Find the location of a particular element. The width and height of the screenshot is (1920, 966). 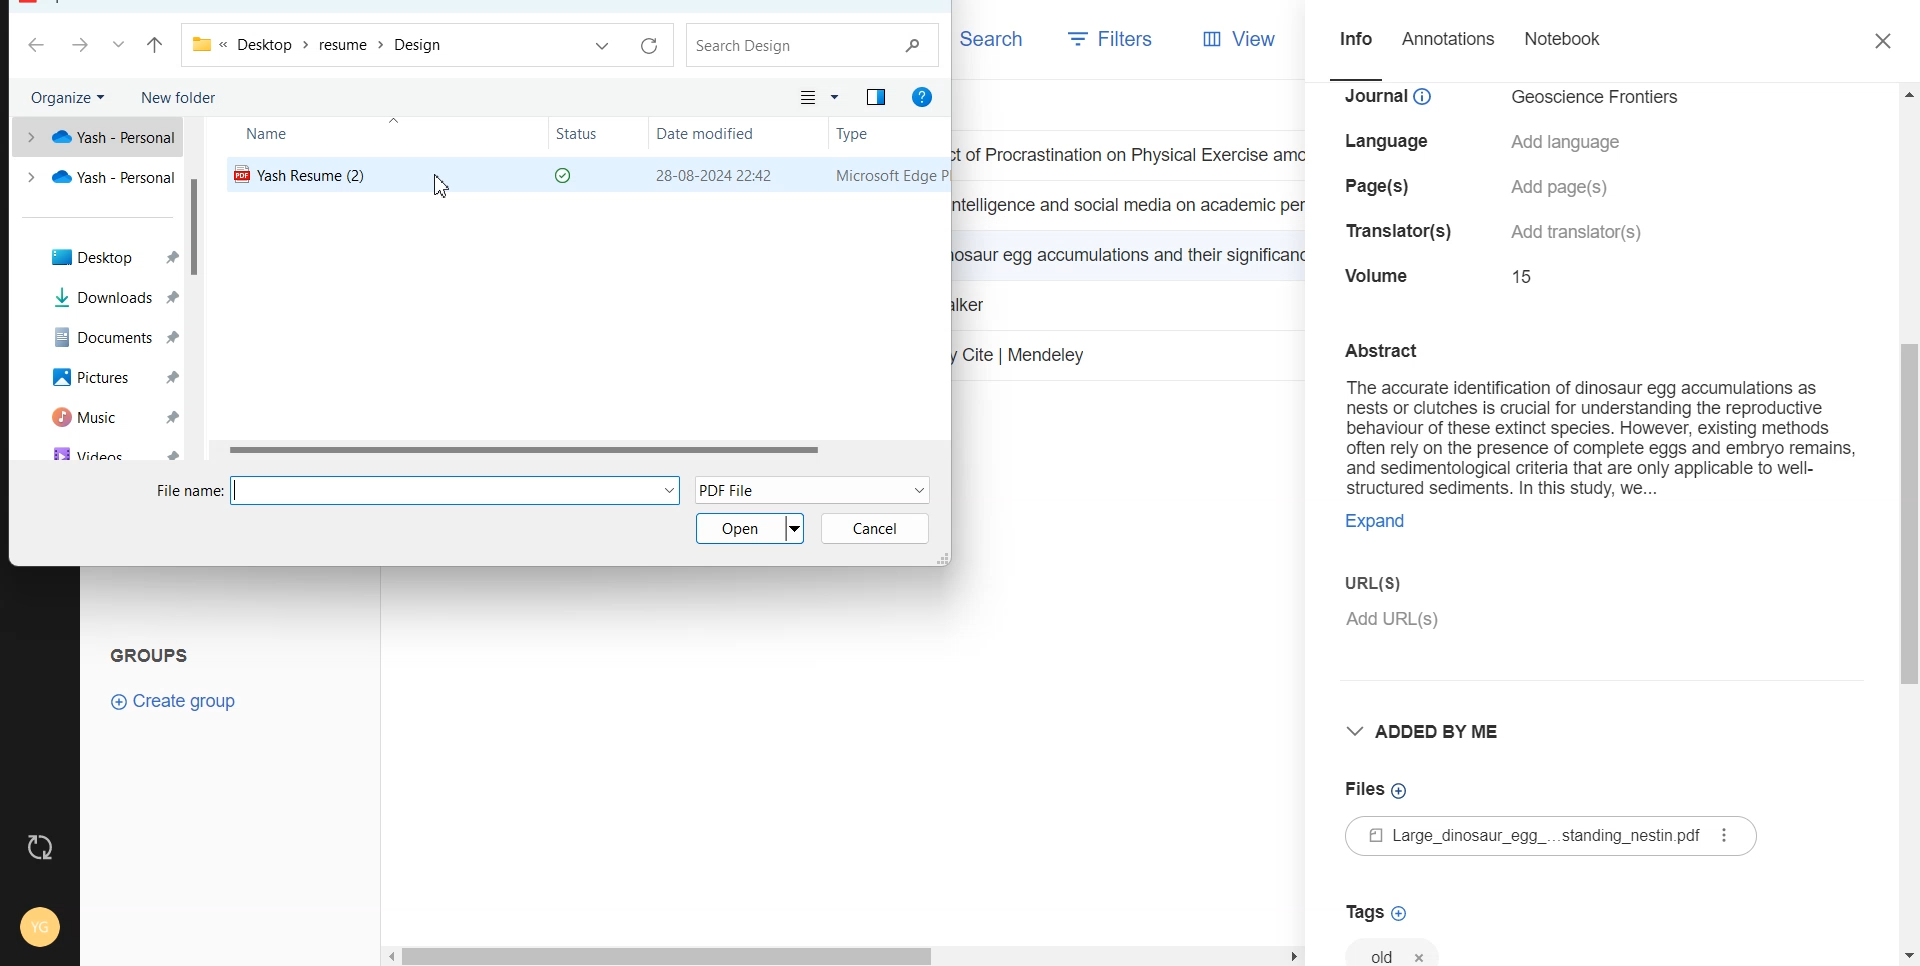

Get Help is located at coordinates (925, 98).